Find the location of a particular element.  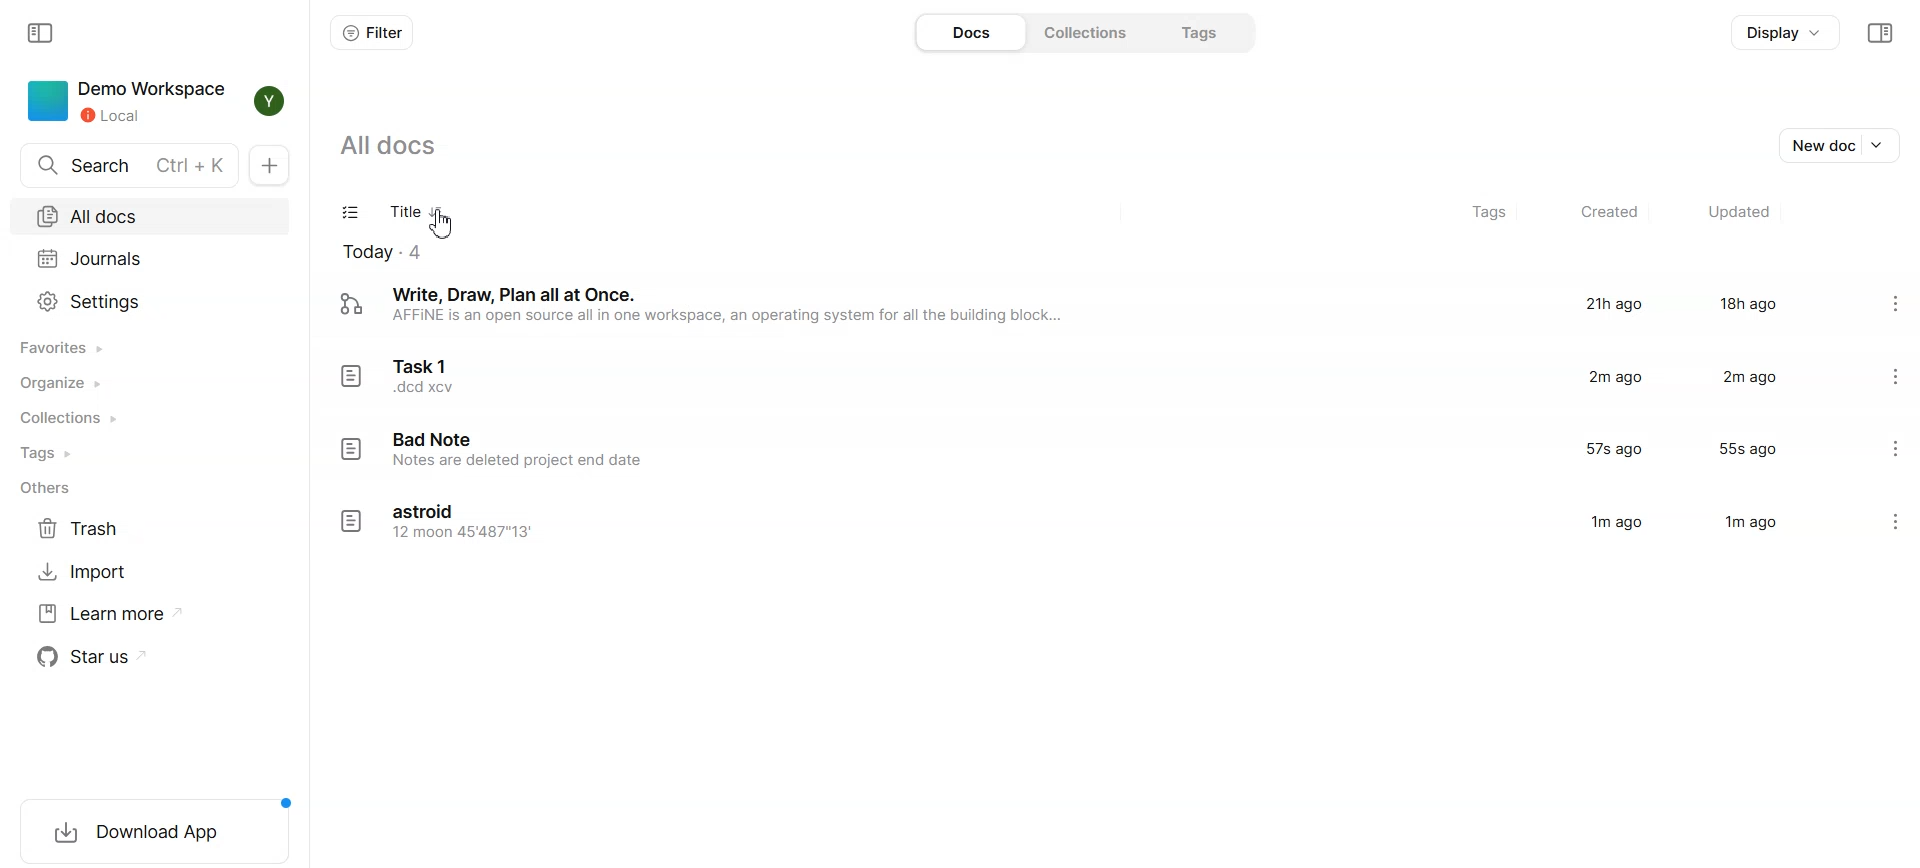

Download App is located at coordinates (158, 828).